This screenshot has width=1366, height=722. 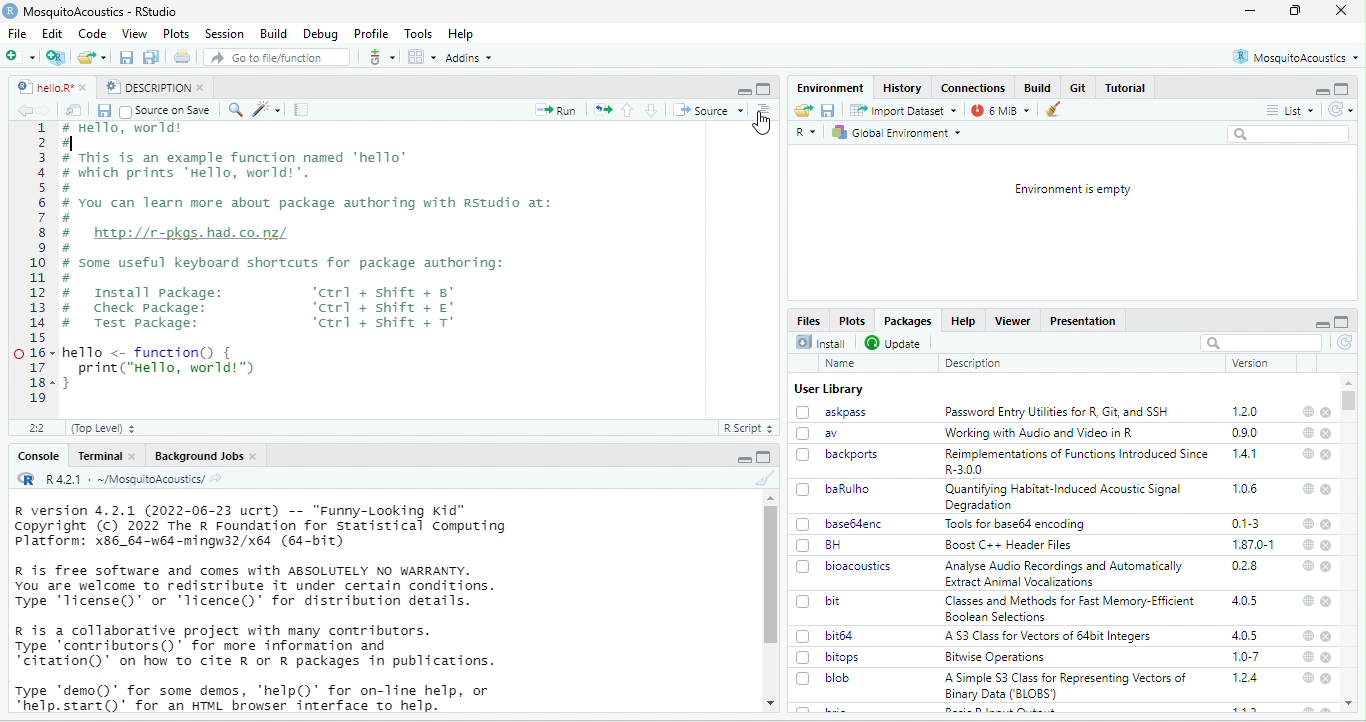 I want to click on User Library, so click(x=828, y=389).